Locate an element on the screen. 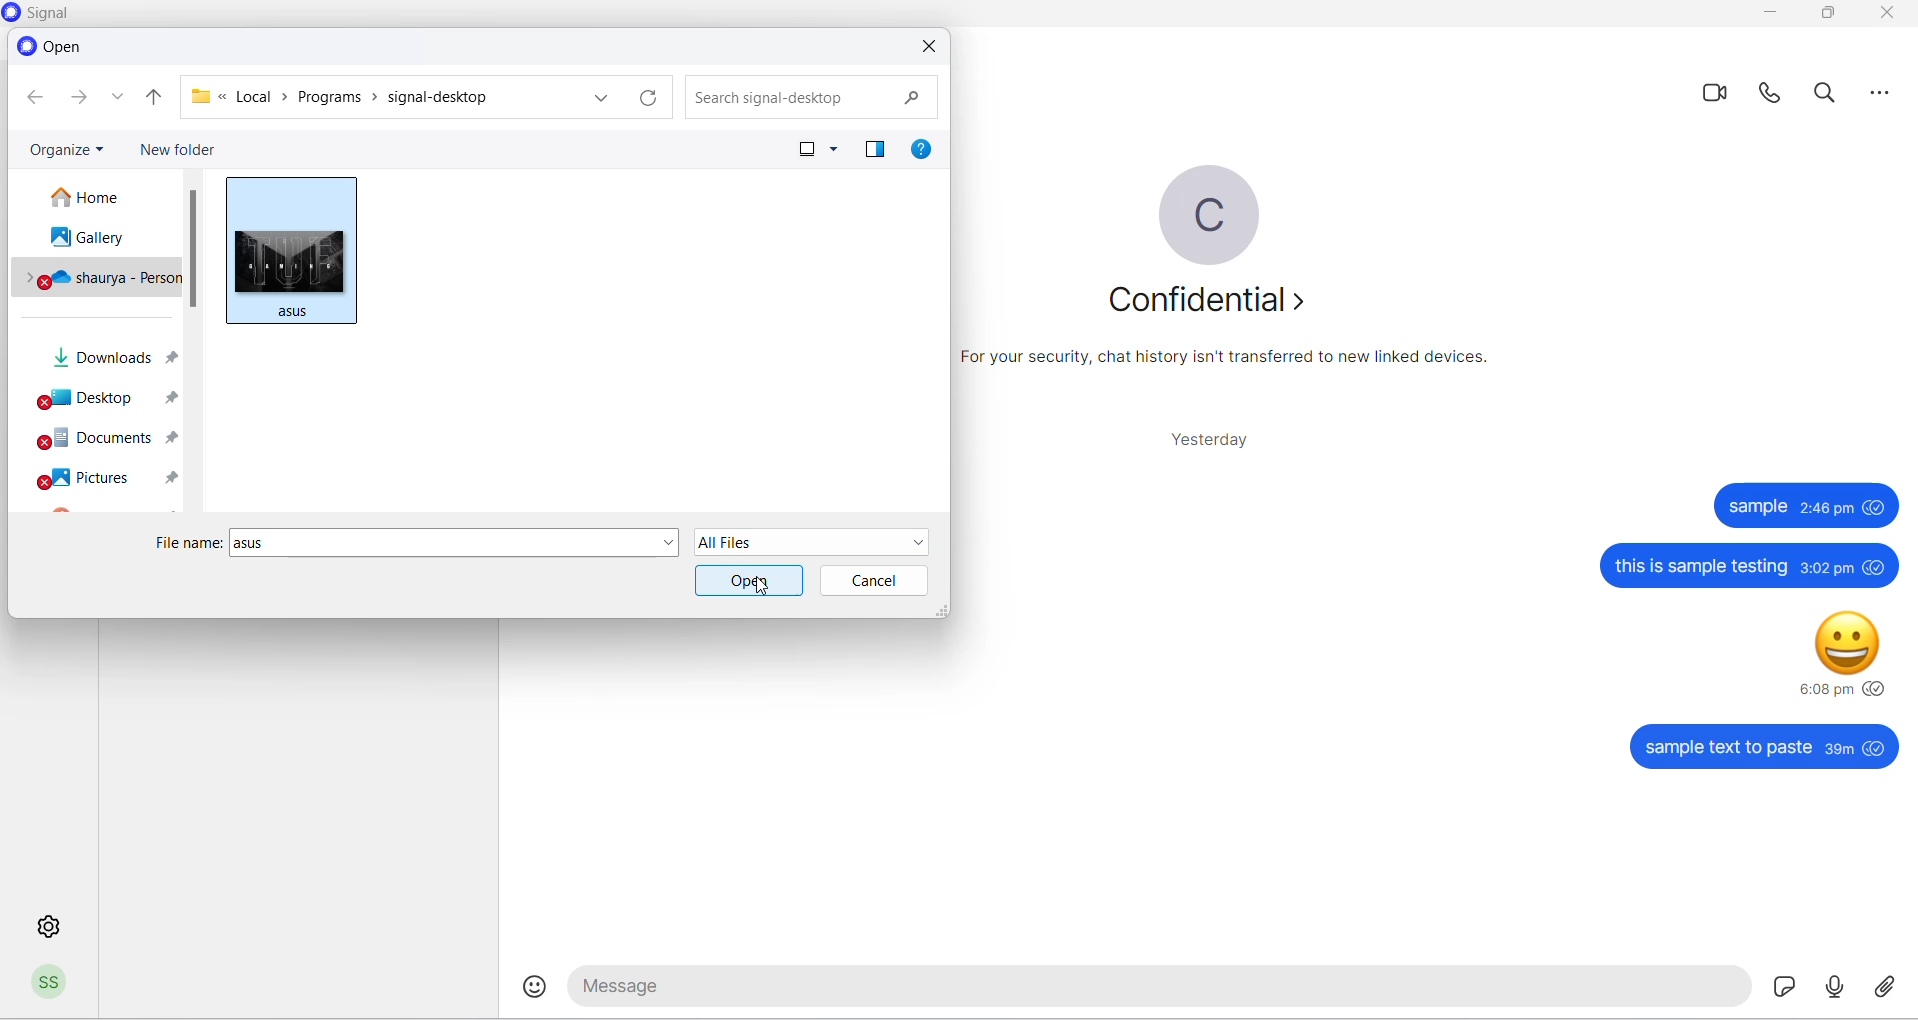 This screenshot has height=1020, width=1918. sample is located at coordinates (1758, 506).